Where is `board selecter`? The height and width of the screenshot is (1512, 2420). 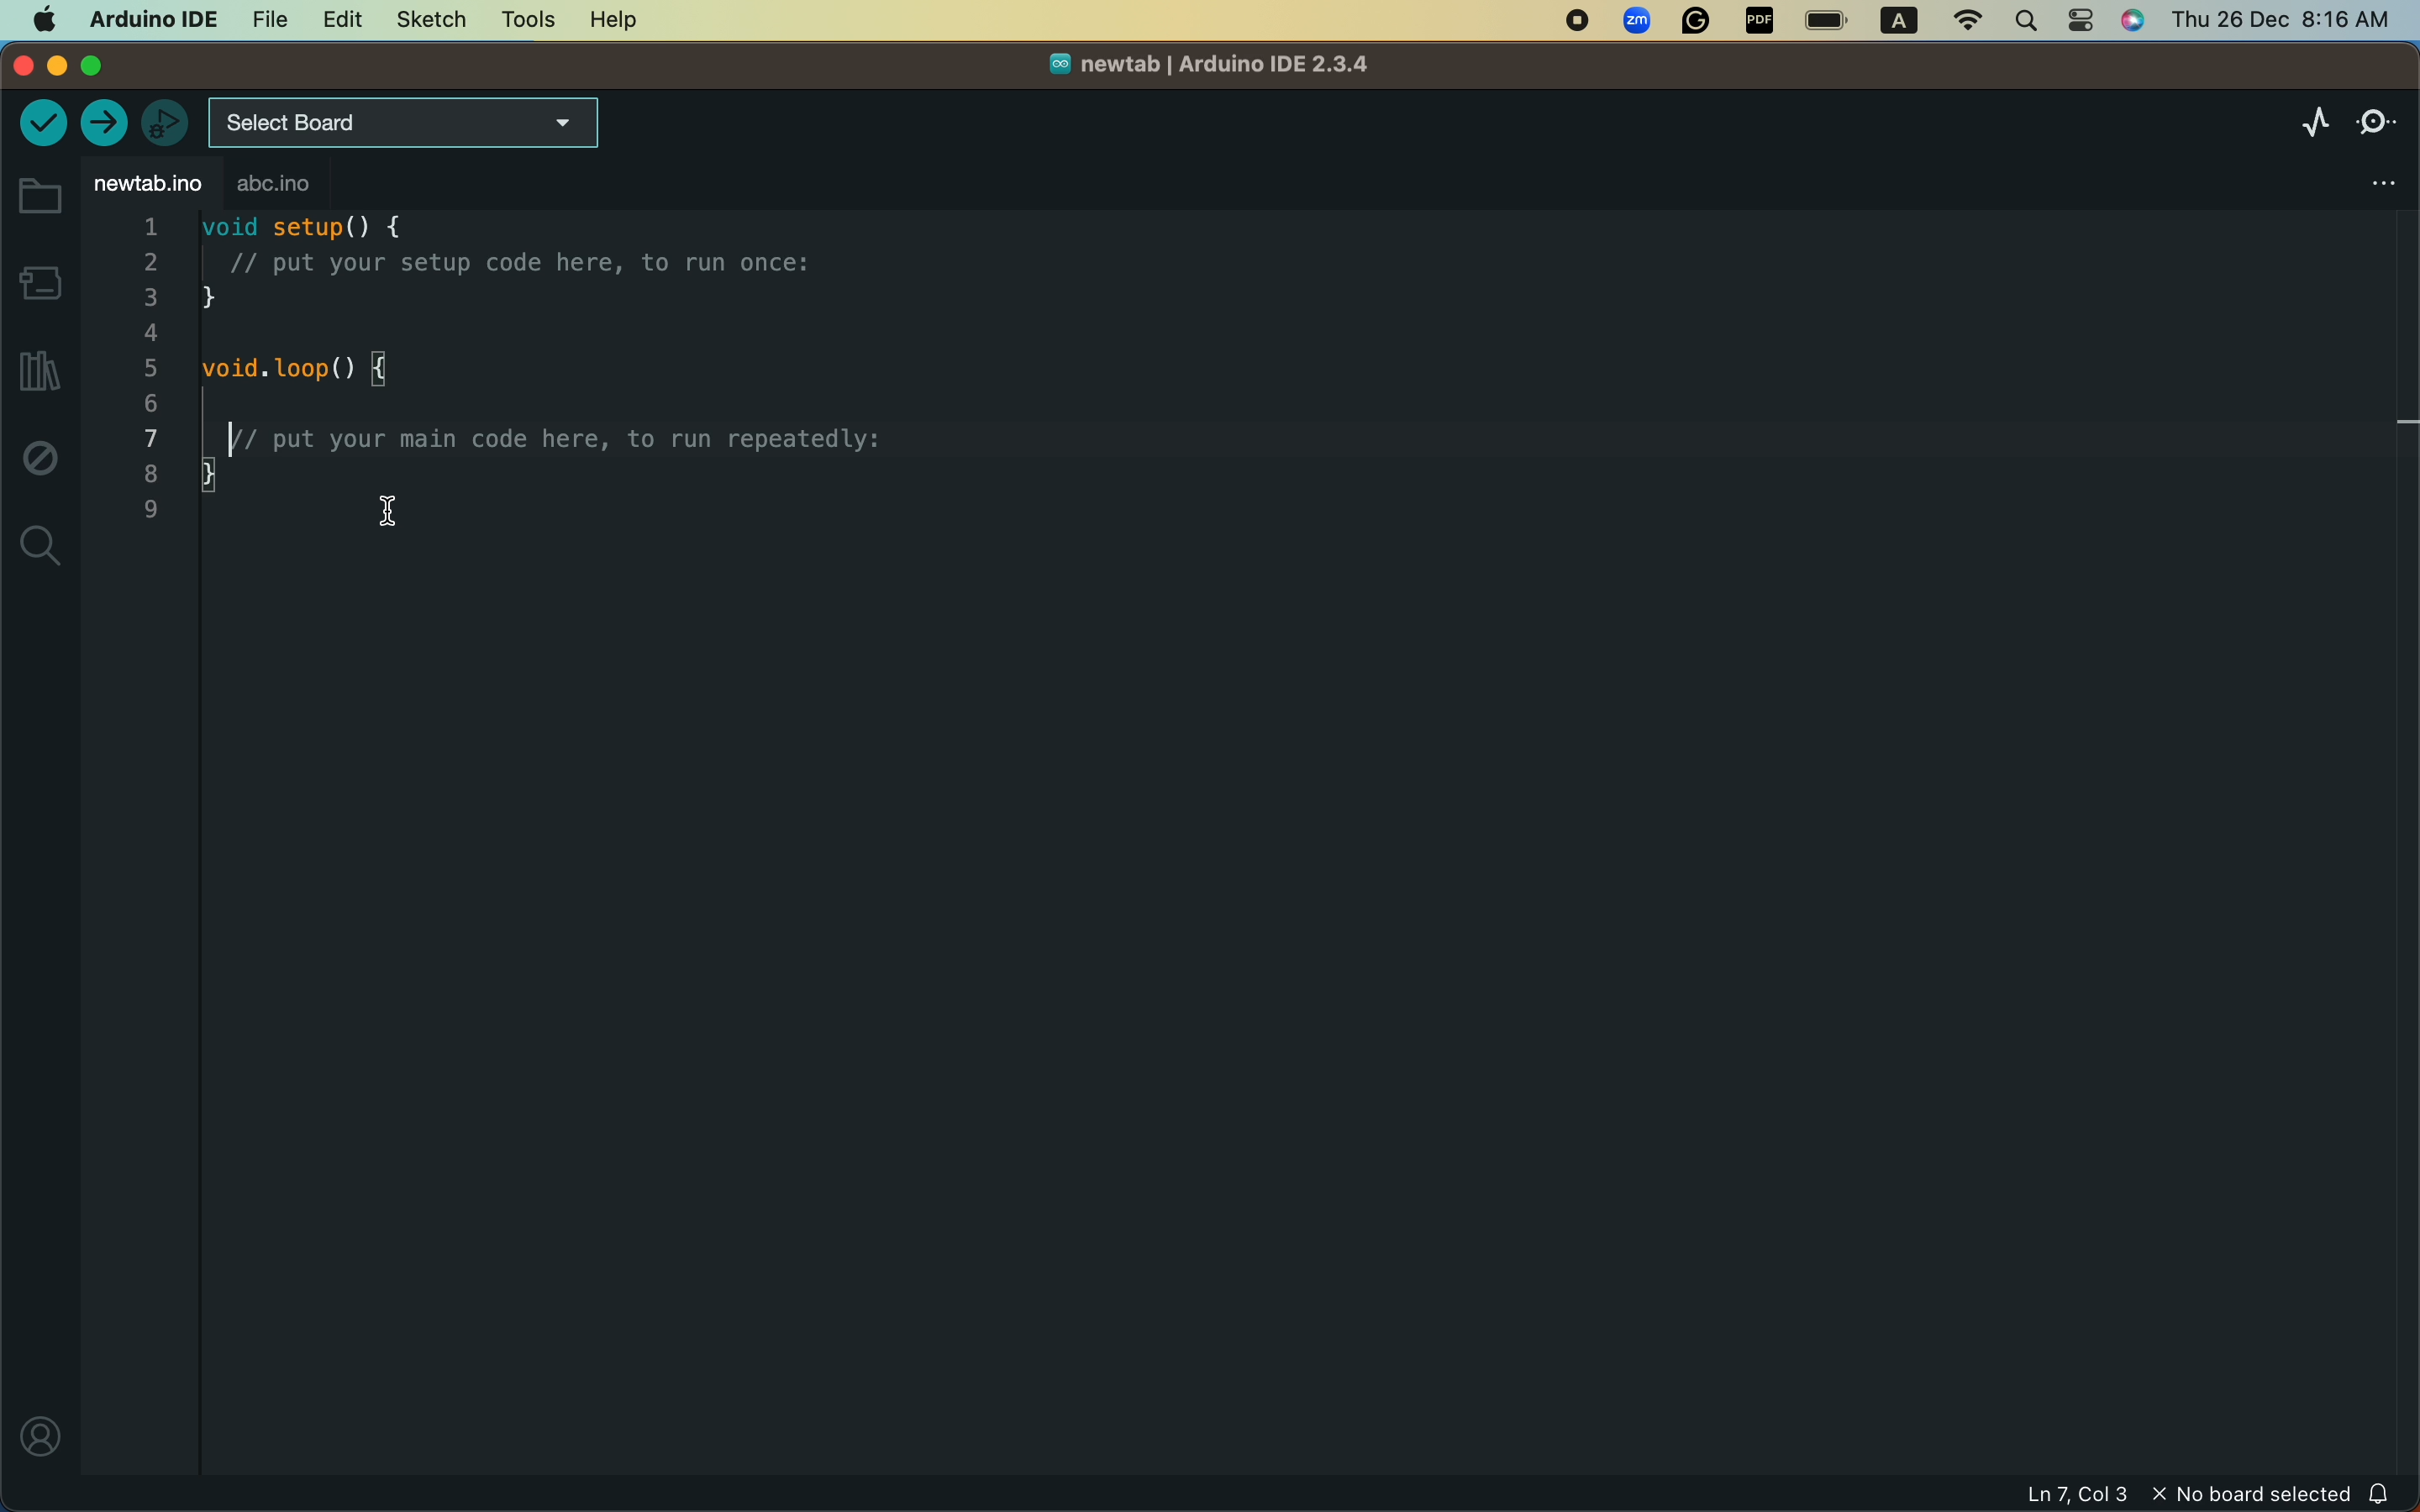 board selecter is located at coordinates (407, 124).